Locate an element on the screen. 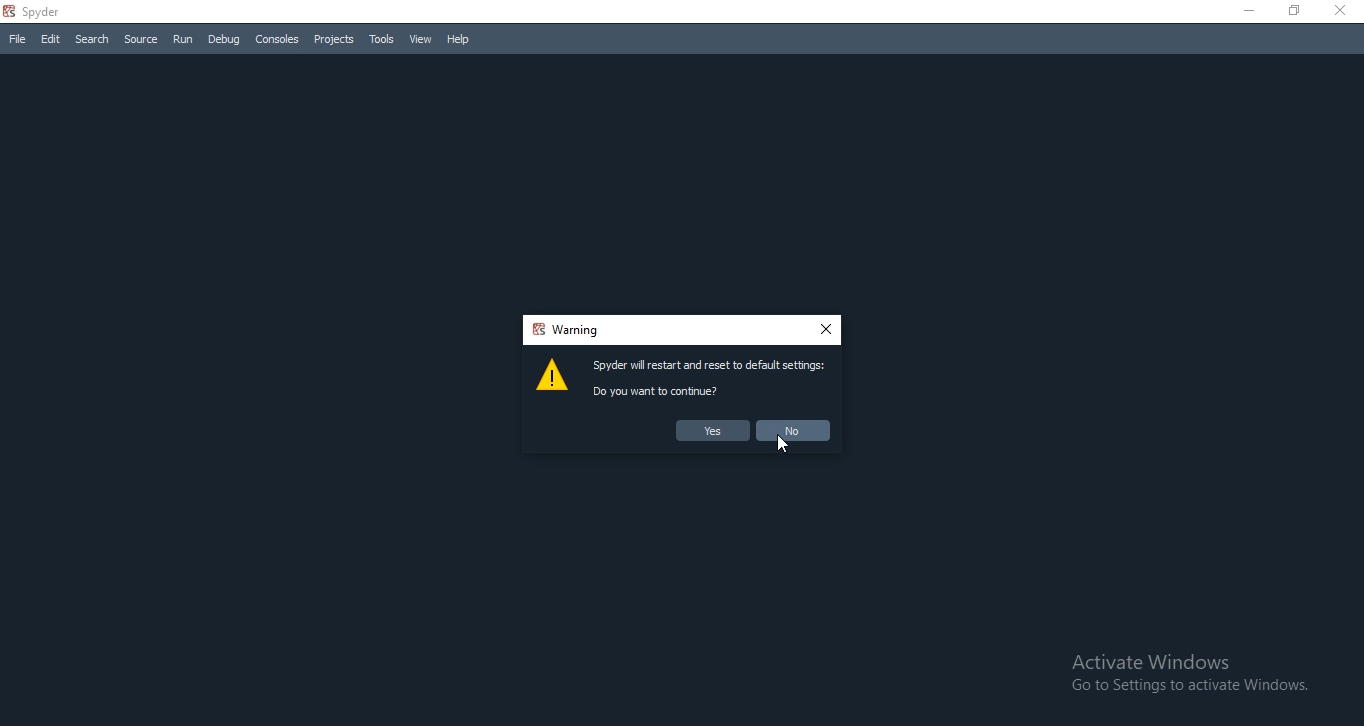 Image resolution: width=1364 pixels, height=726 pixels. Tools is located at coordinates (379, 40).